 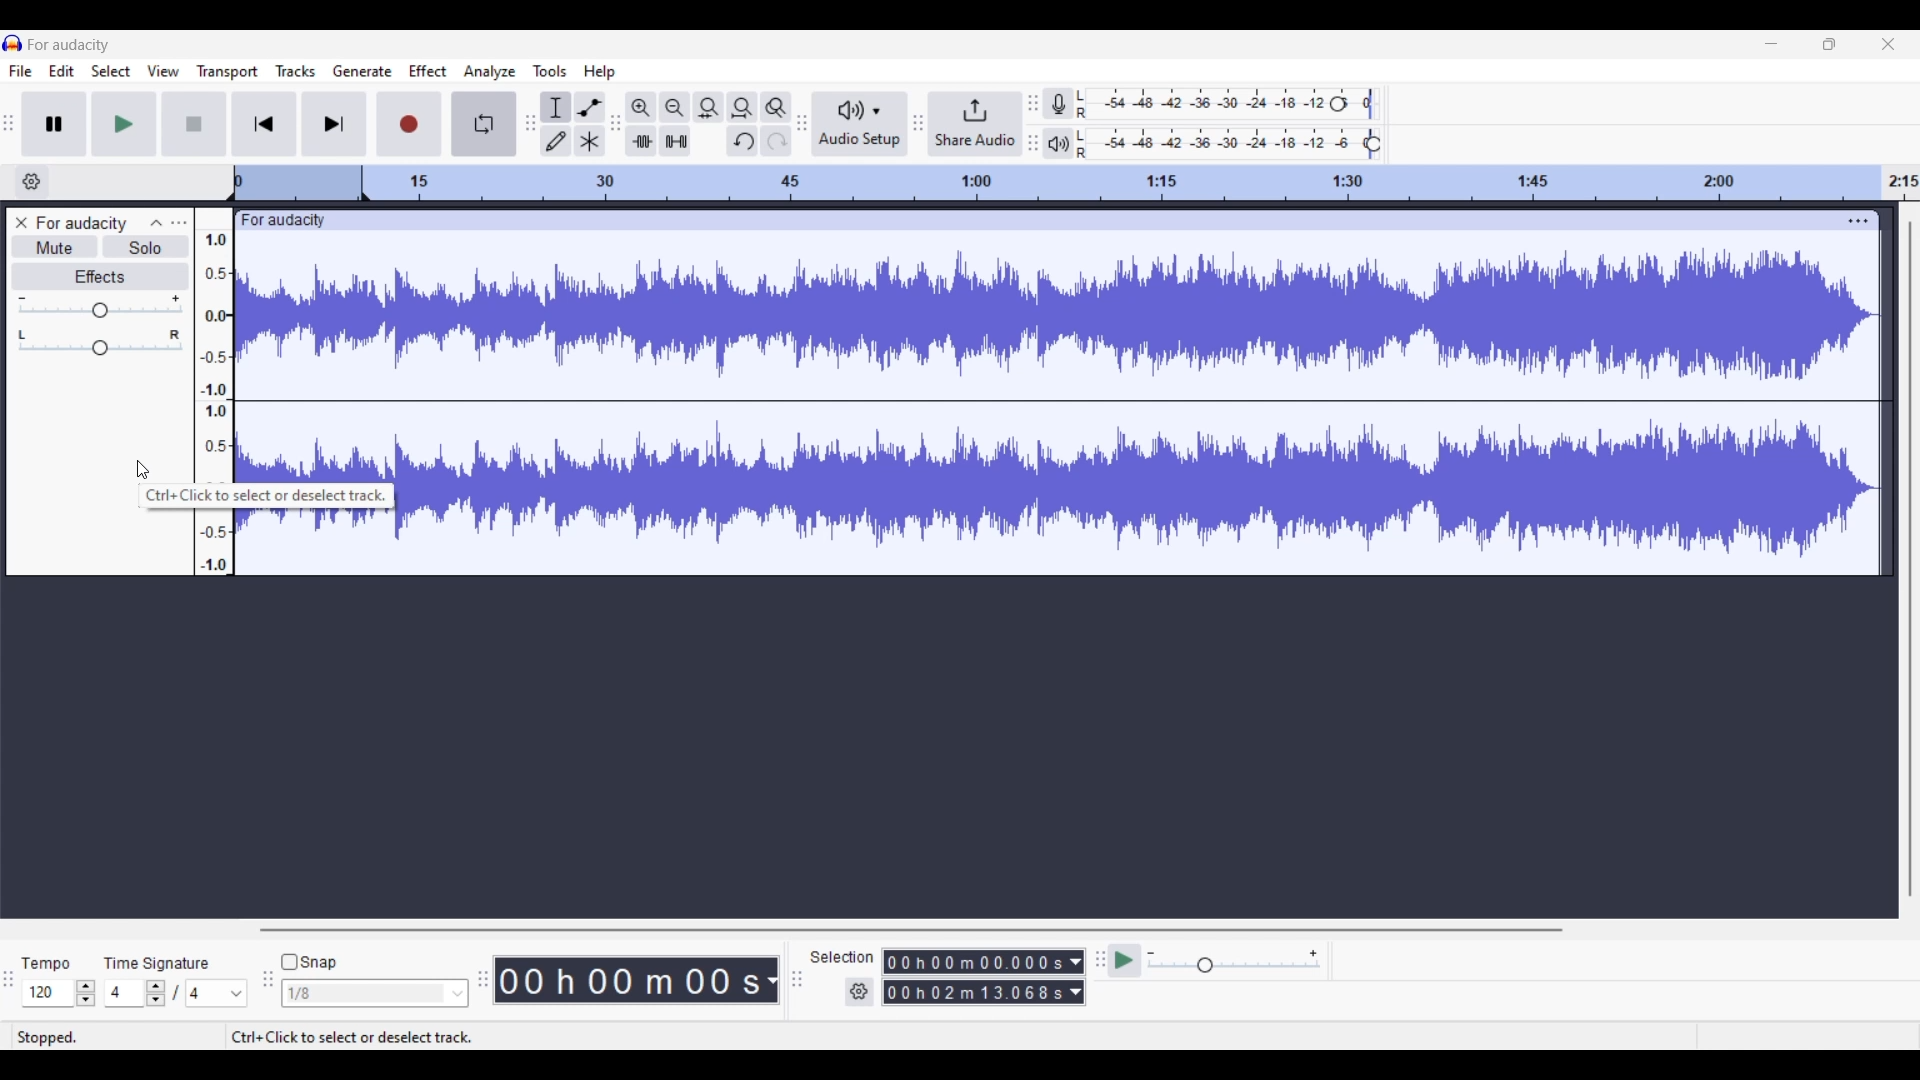 What do you see at coordinates (549, 71) in the screenshot?
I see `Tools menu` at bounding box center [549, 71].